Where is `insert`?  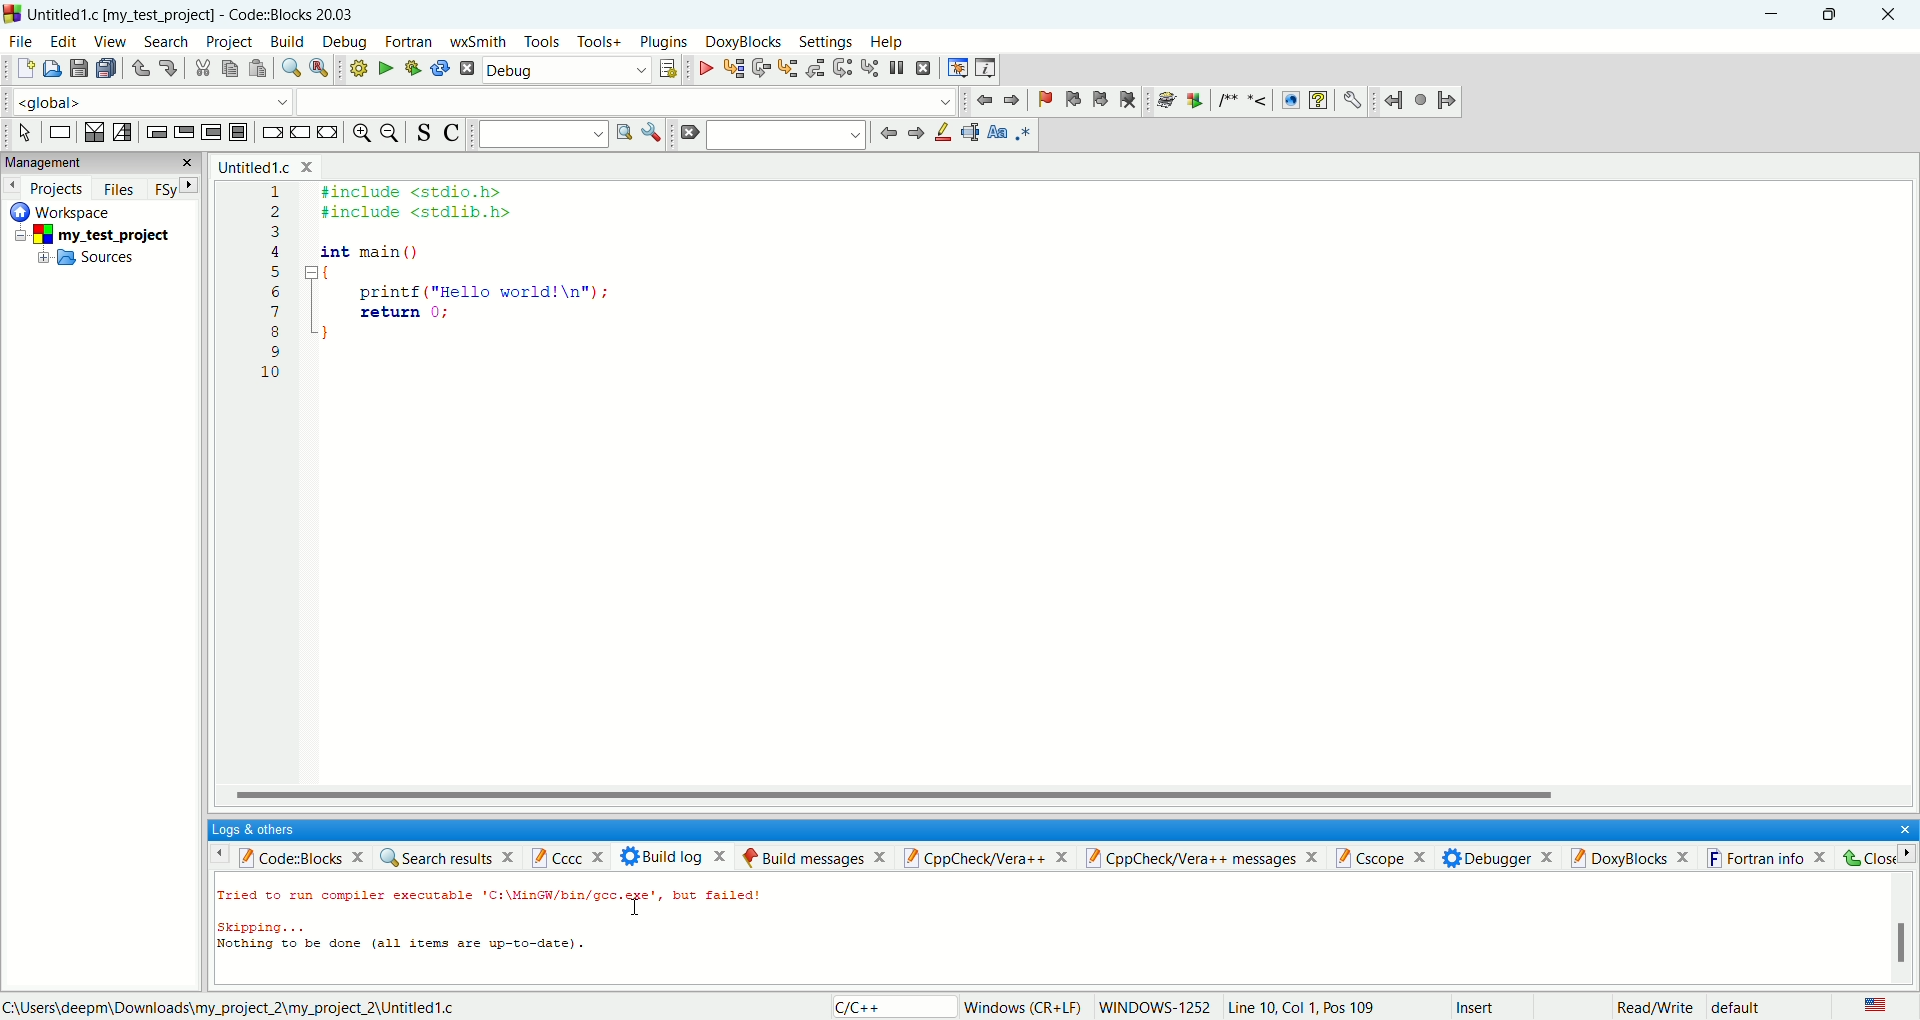 insert is located at coordinates (1474, 1005).